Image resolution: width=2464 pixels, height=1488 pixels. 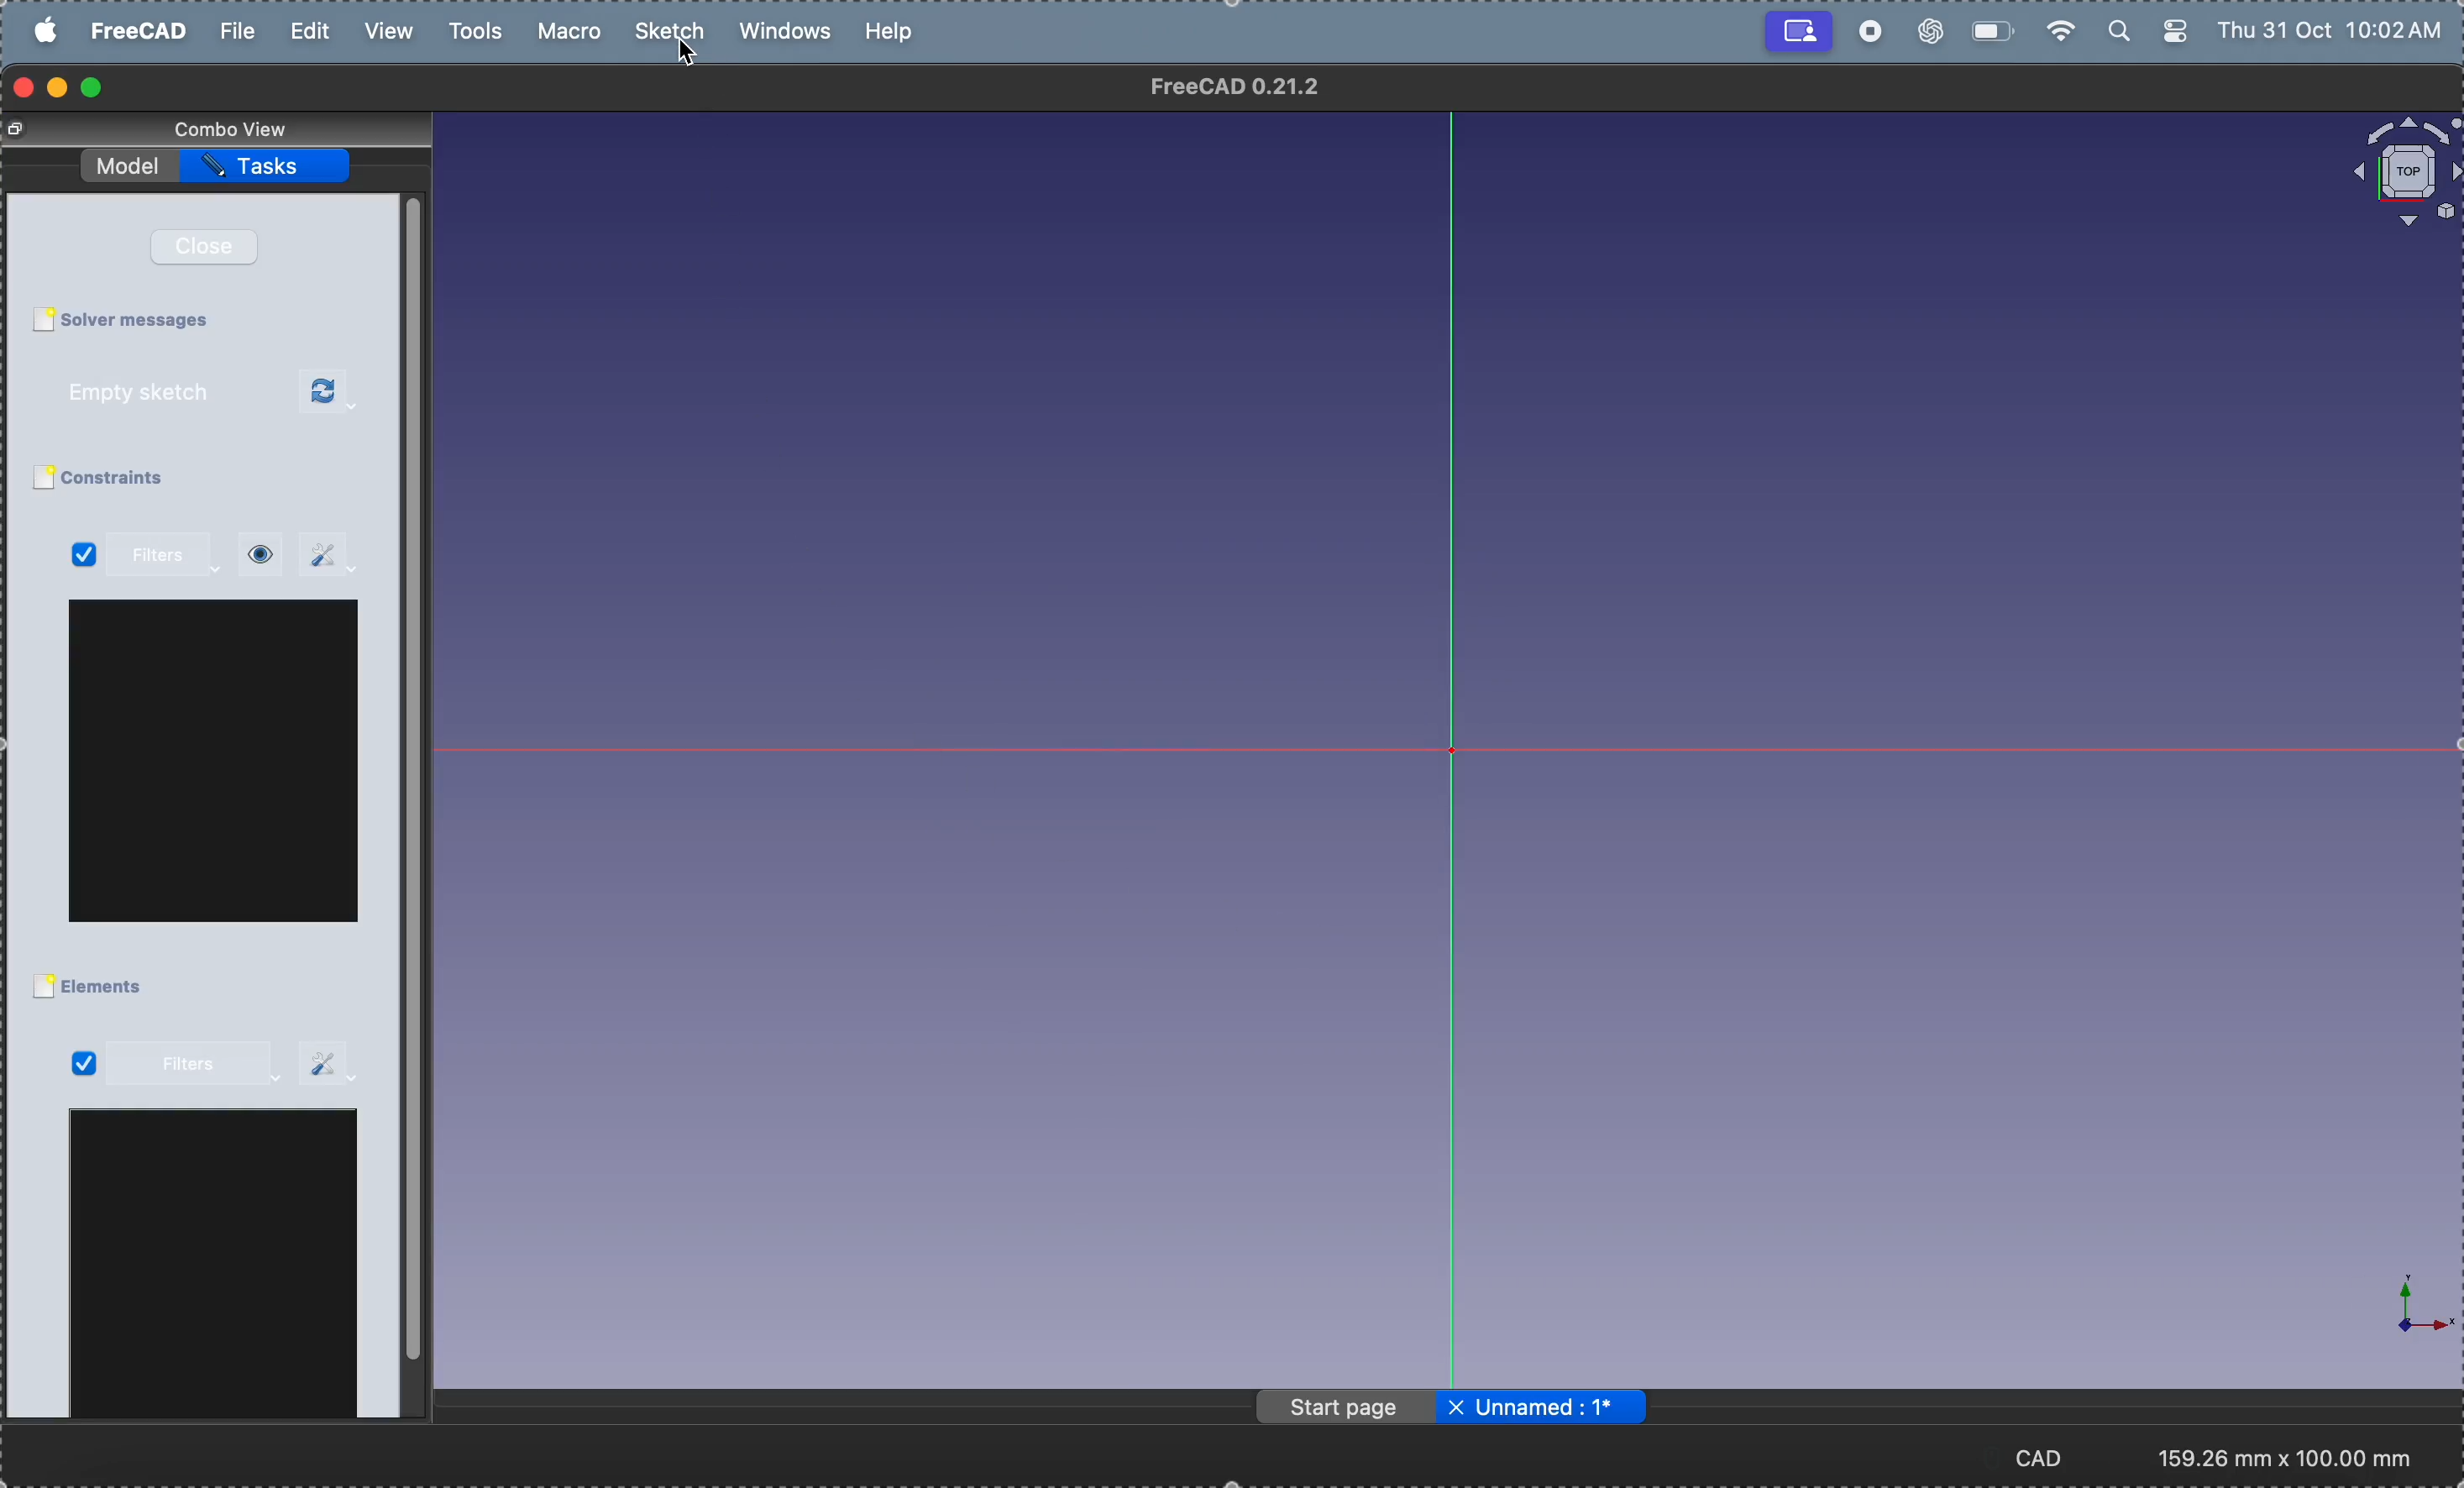 What do you see at coordinates (238, 128) in the screenshot?
I see `combo view` at bounding box center [238, 128].